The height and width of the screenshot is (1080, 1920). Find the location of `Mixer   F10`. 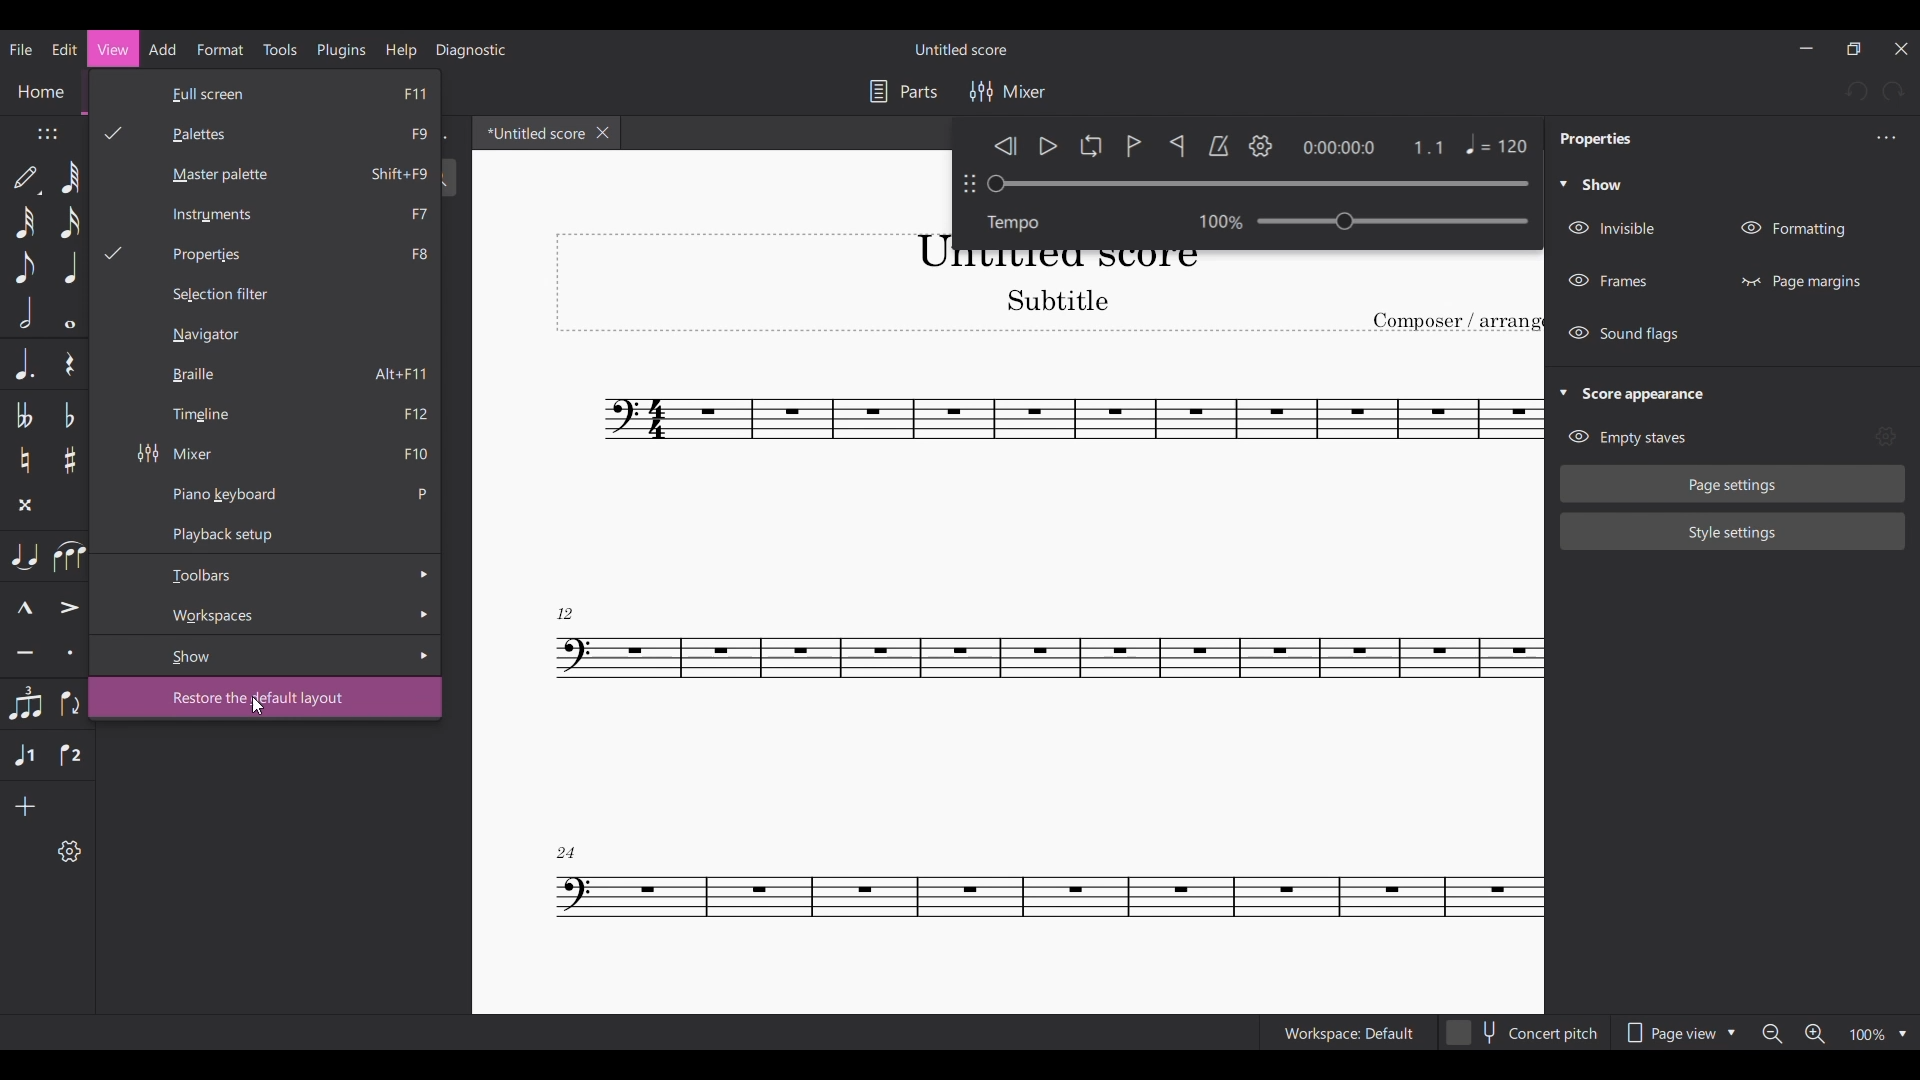

Mixer   F10 is located at coordinates (284, 454).